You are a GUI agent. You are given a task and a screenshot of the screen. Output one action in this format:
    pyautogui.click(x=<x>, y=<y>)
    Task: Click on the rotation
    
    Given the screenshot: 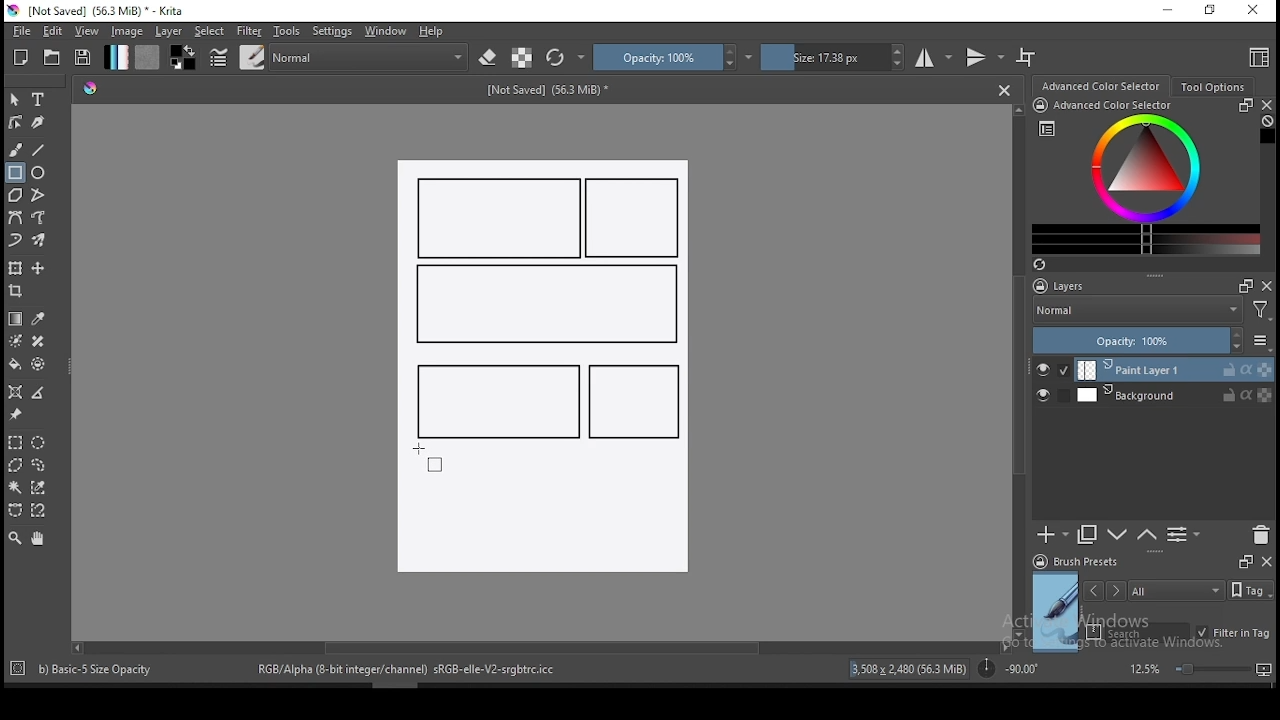 What is the action you would take?
    pyautogui.click(x=1008, y=667)
    